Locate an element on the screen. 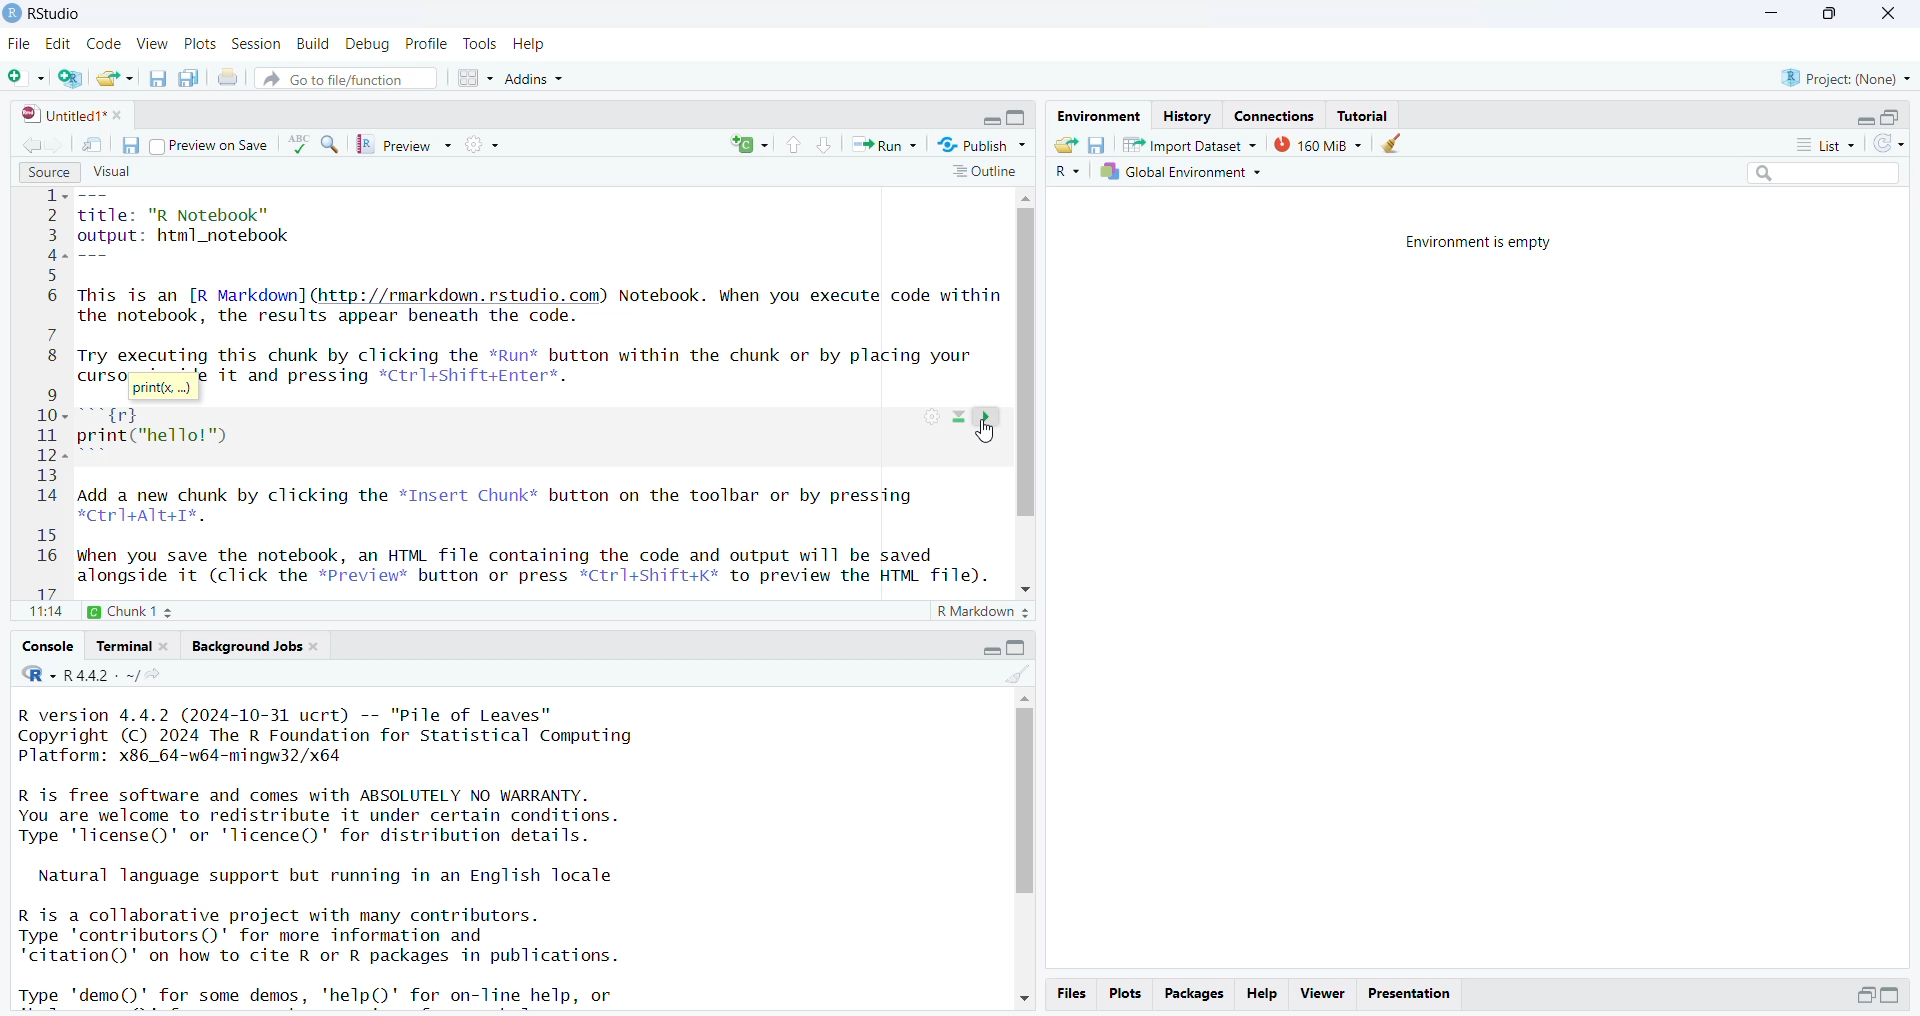 The height and width of the screenshot is (1016, 1920). go backward is located at coordinates (28, 142).